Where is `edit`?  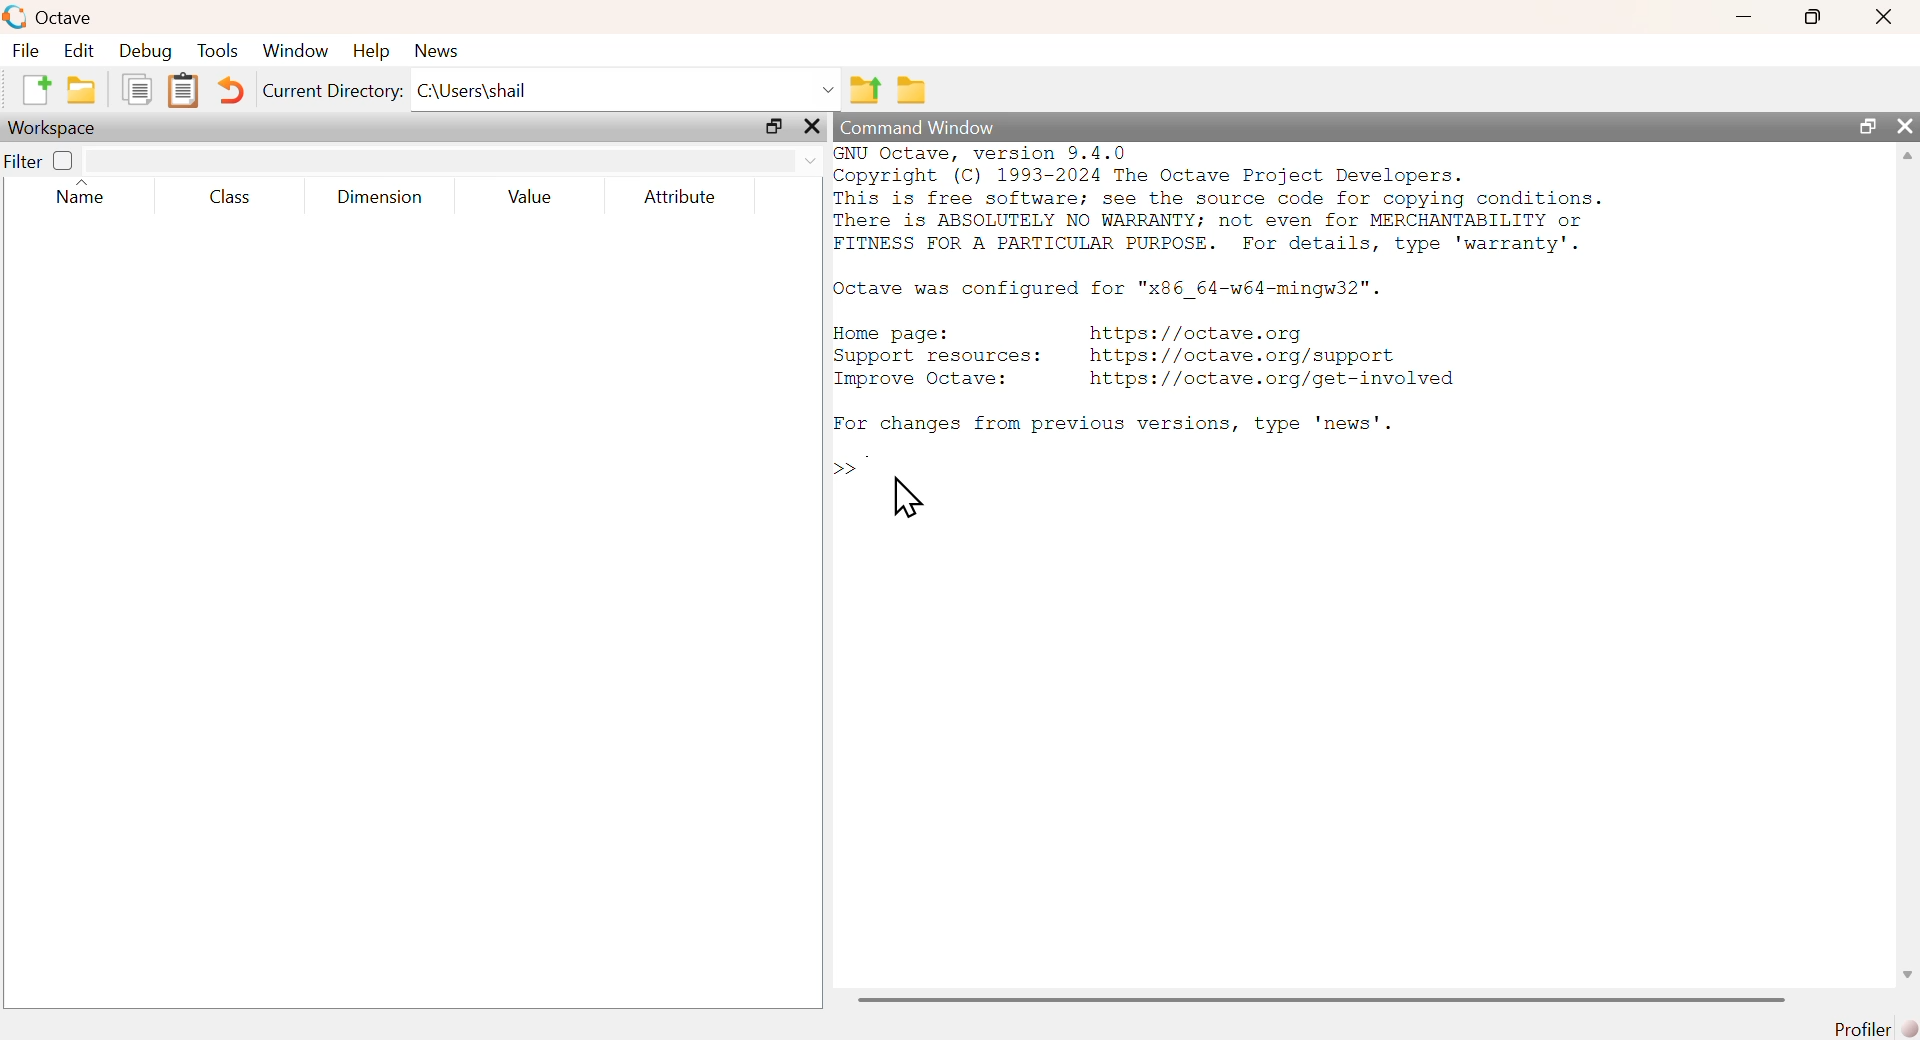
edit is located at coordinates (82, 53).